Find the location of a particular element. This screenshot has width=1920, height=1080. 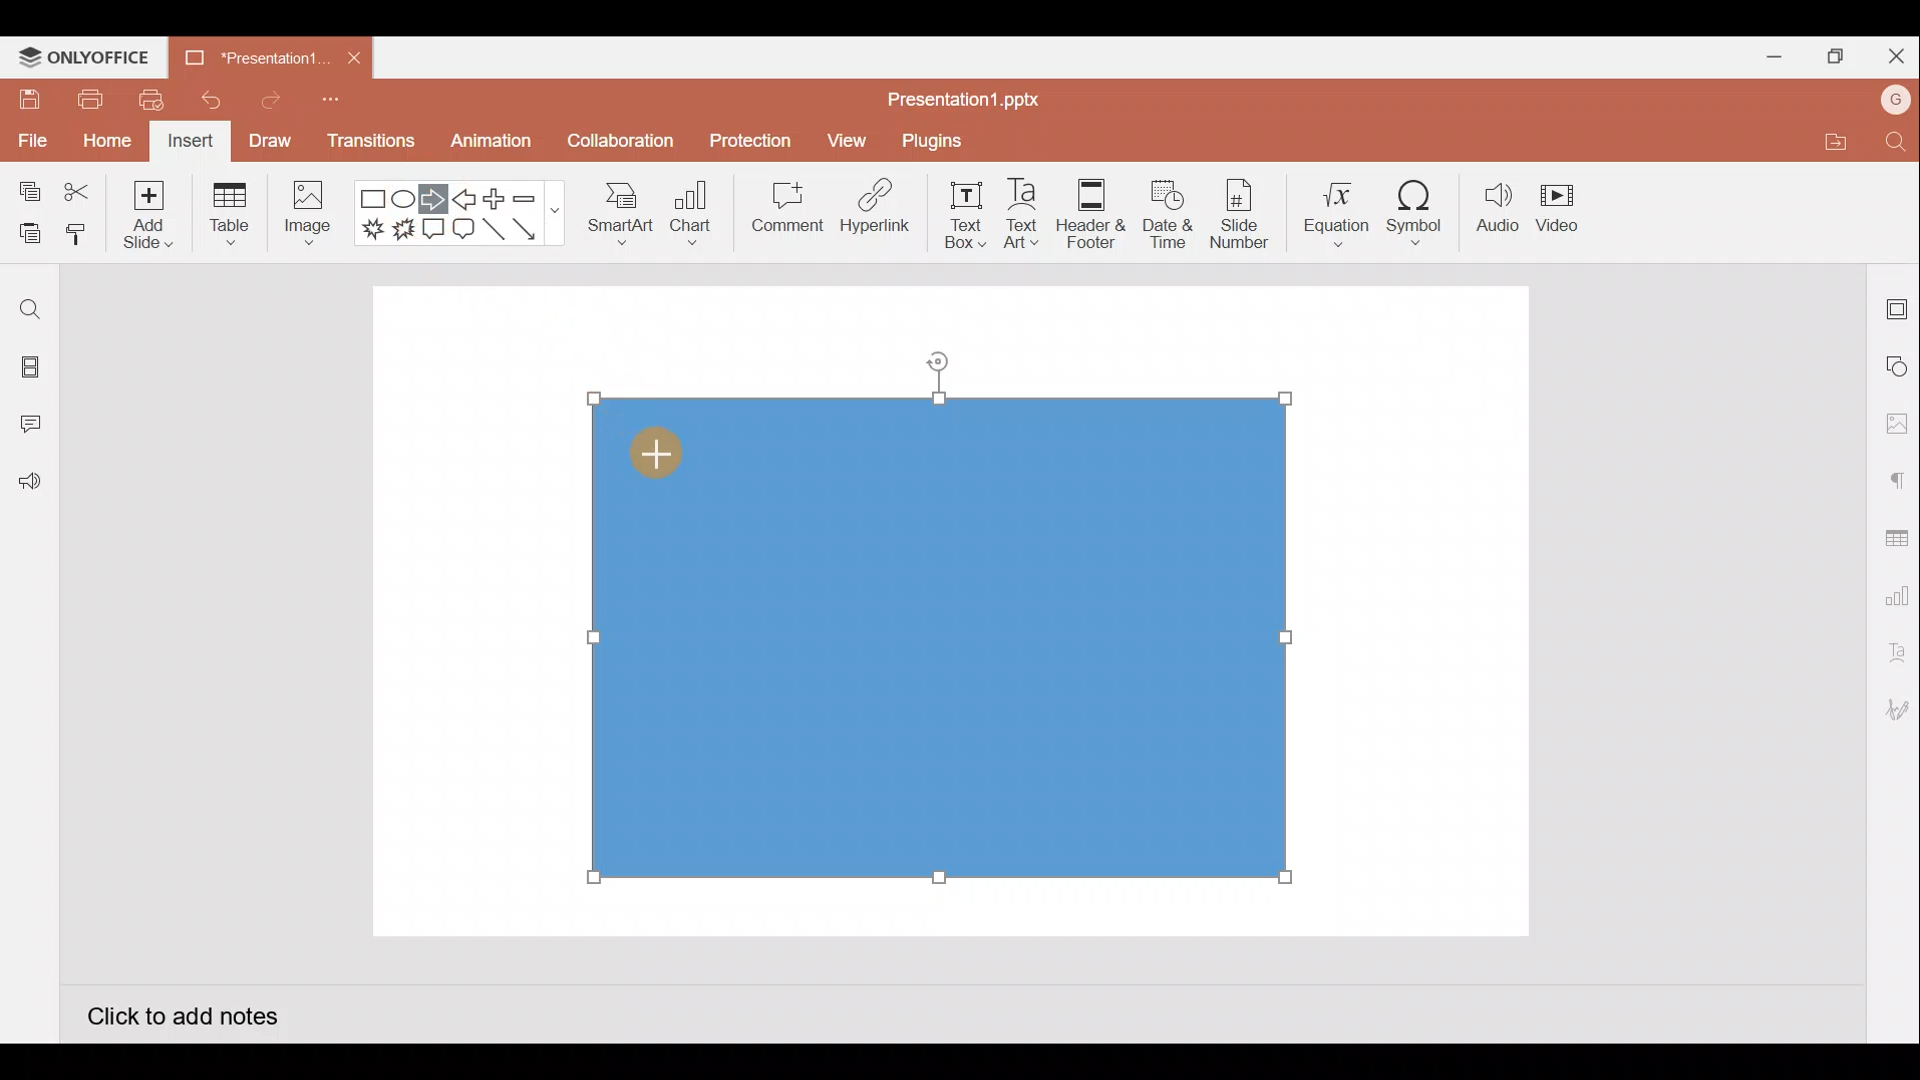

Presentation1. is located at coordinates (250, 54).